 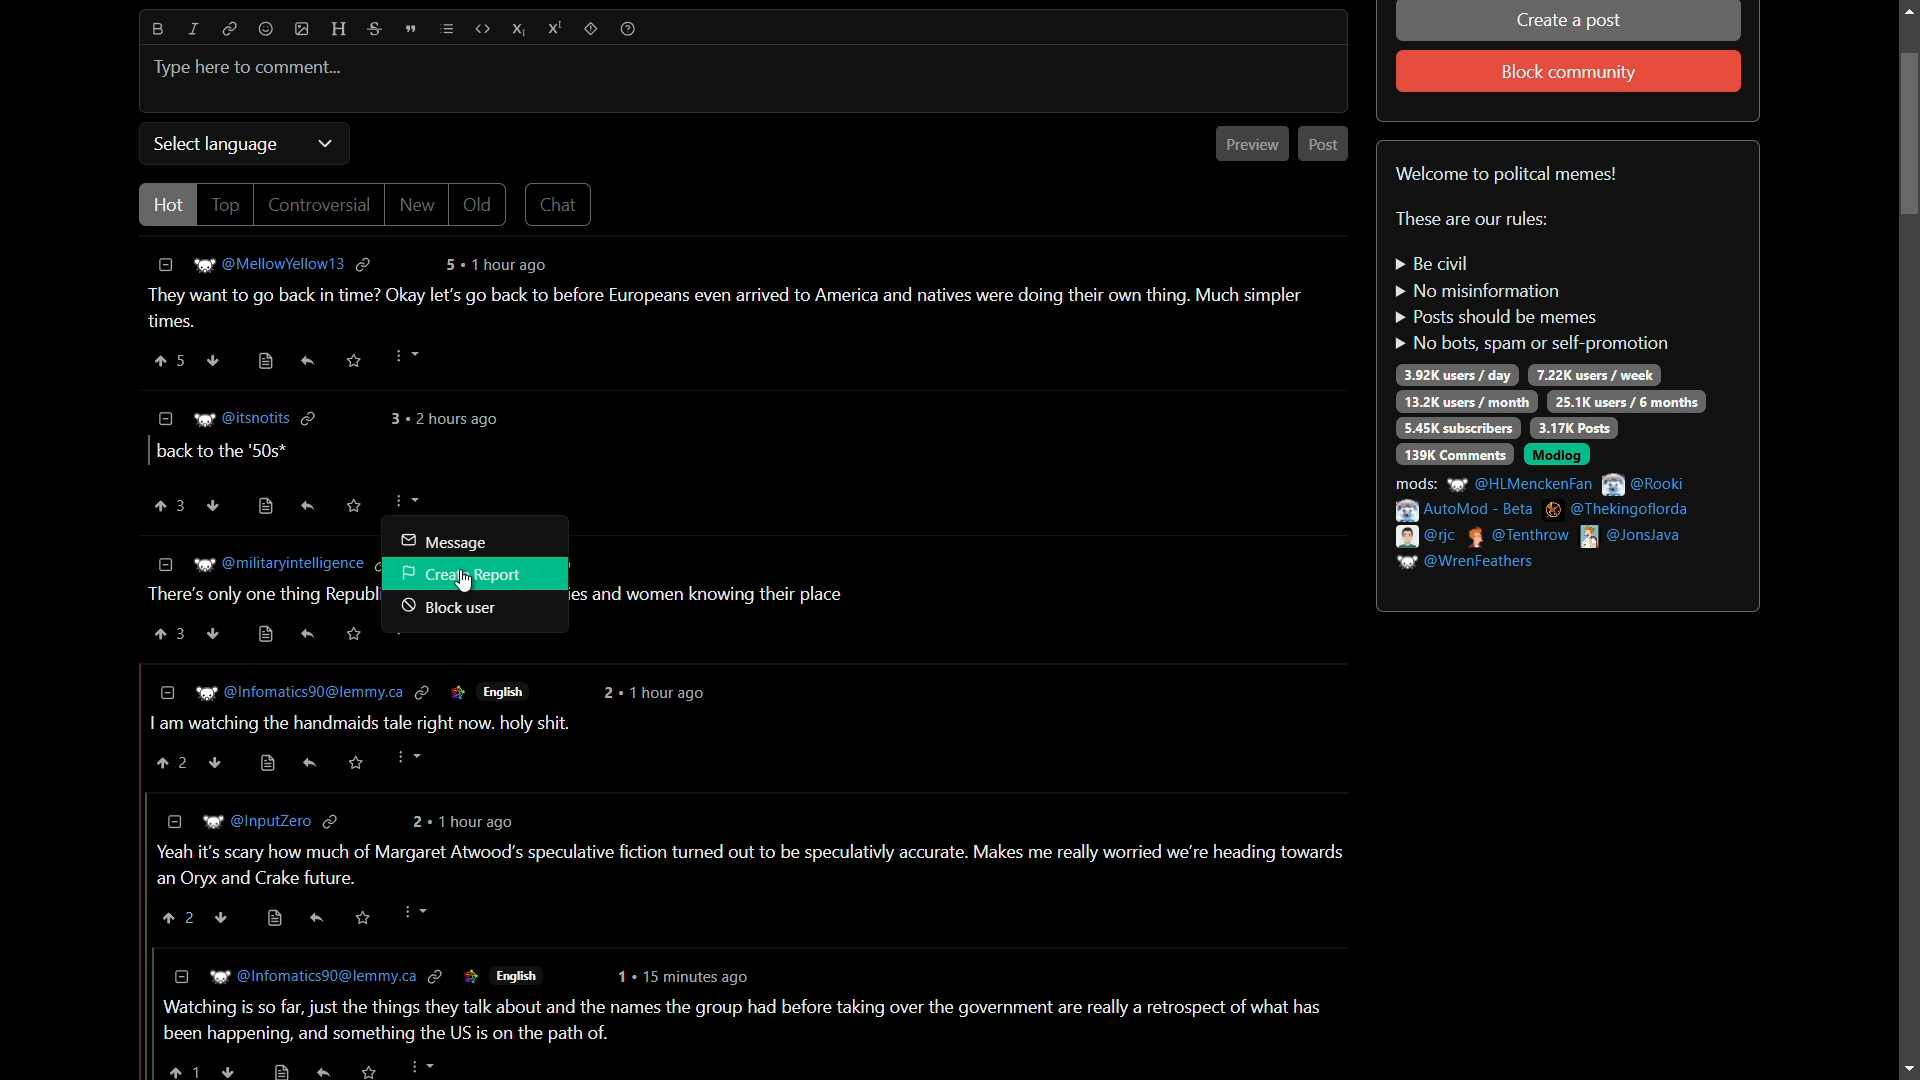 I want to click on dropdown, so click(x=325, y=144).